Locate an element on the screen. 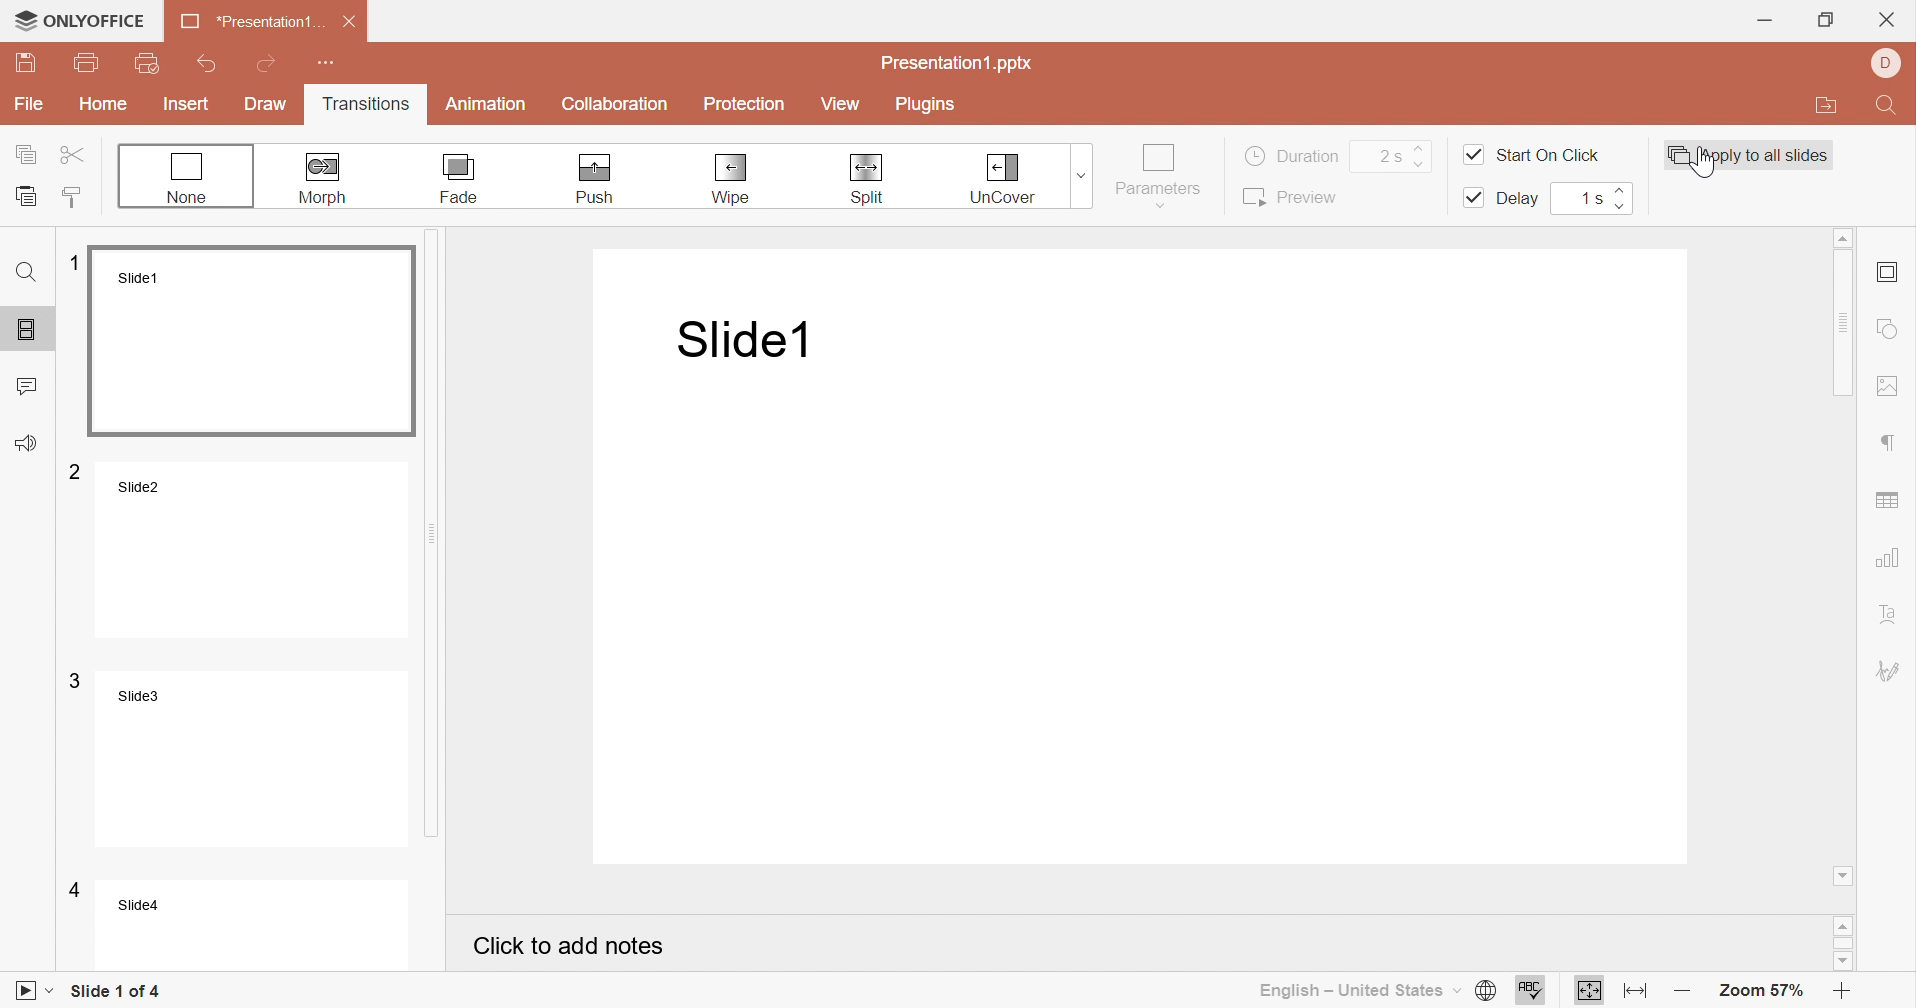 Image resolution: width=1916 pixels, height=1008 pixels. Copy style is located at coordinates (76, 199).